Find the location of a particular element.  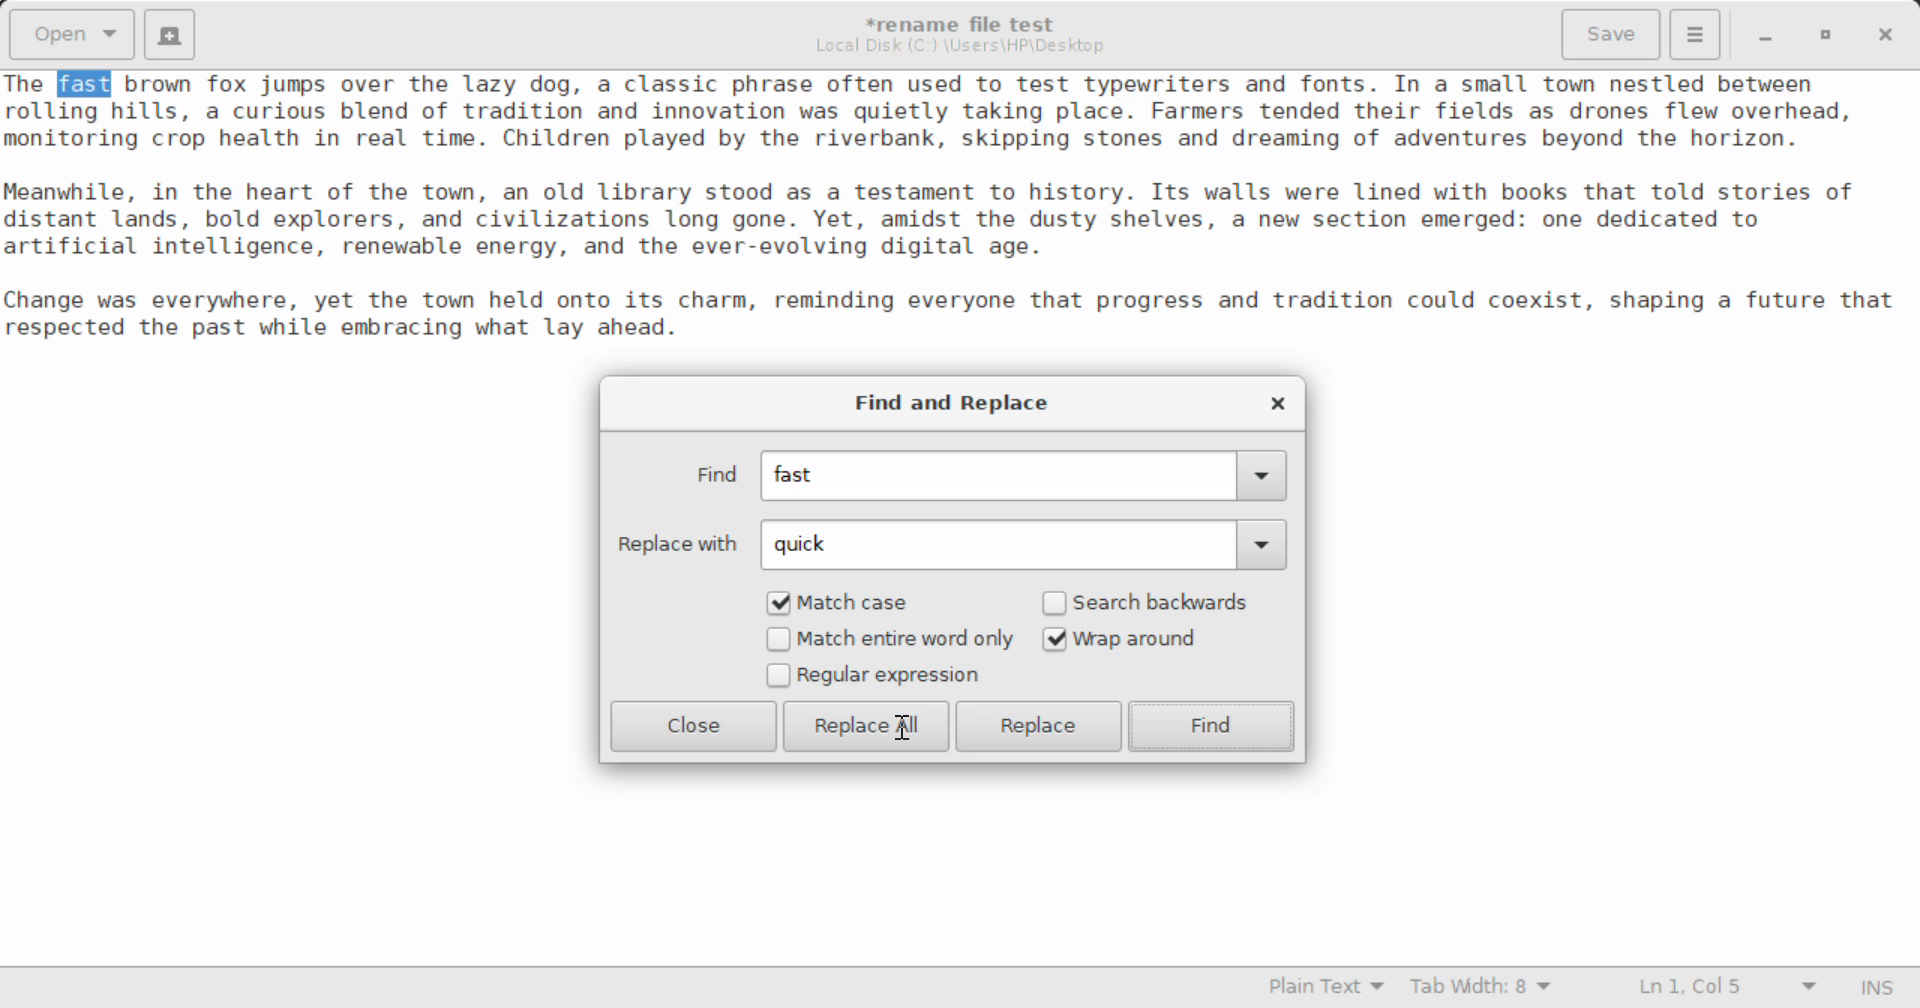

Save File is located at coordinates (1614, 32).